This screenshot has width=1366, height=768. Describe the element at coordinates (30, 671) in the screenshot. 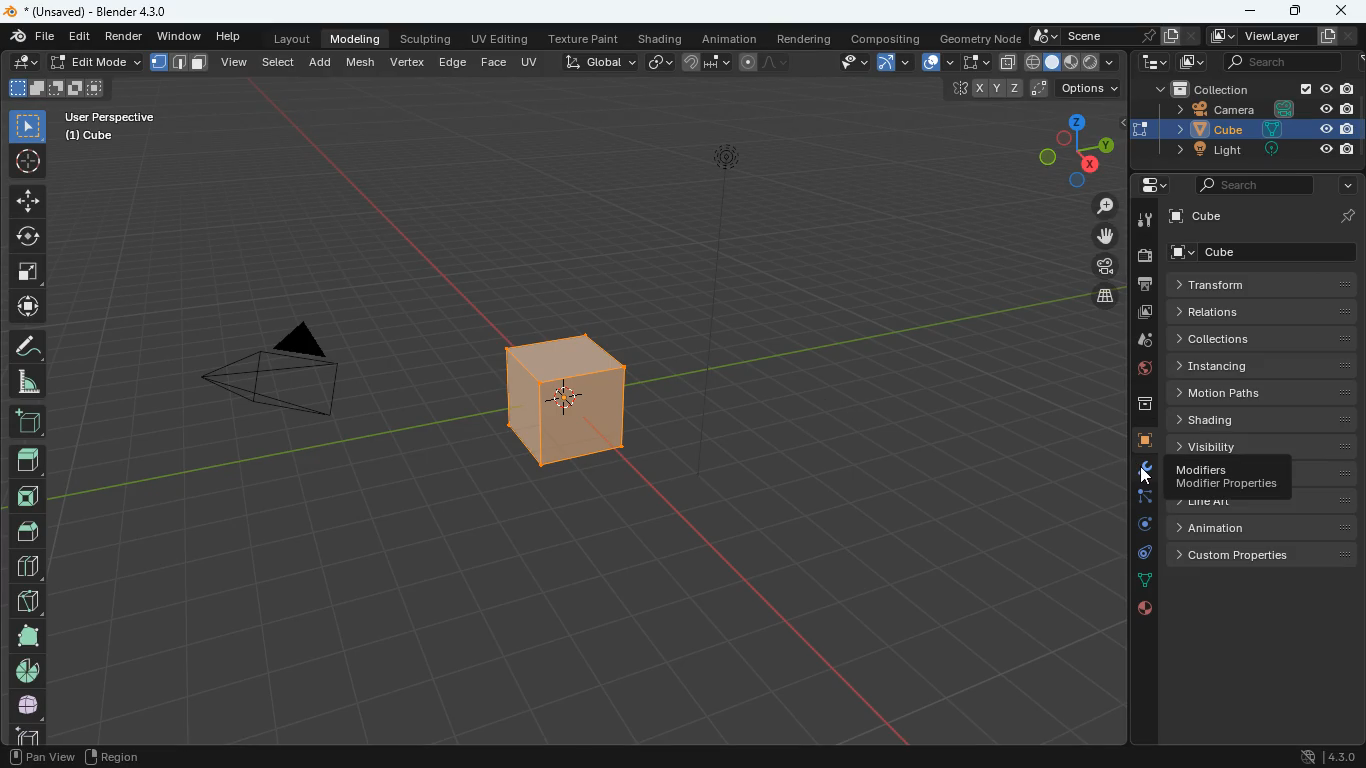

I see `pie` at that location.